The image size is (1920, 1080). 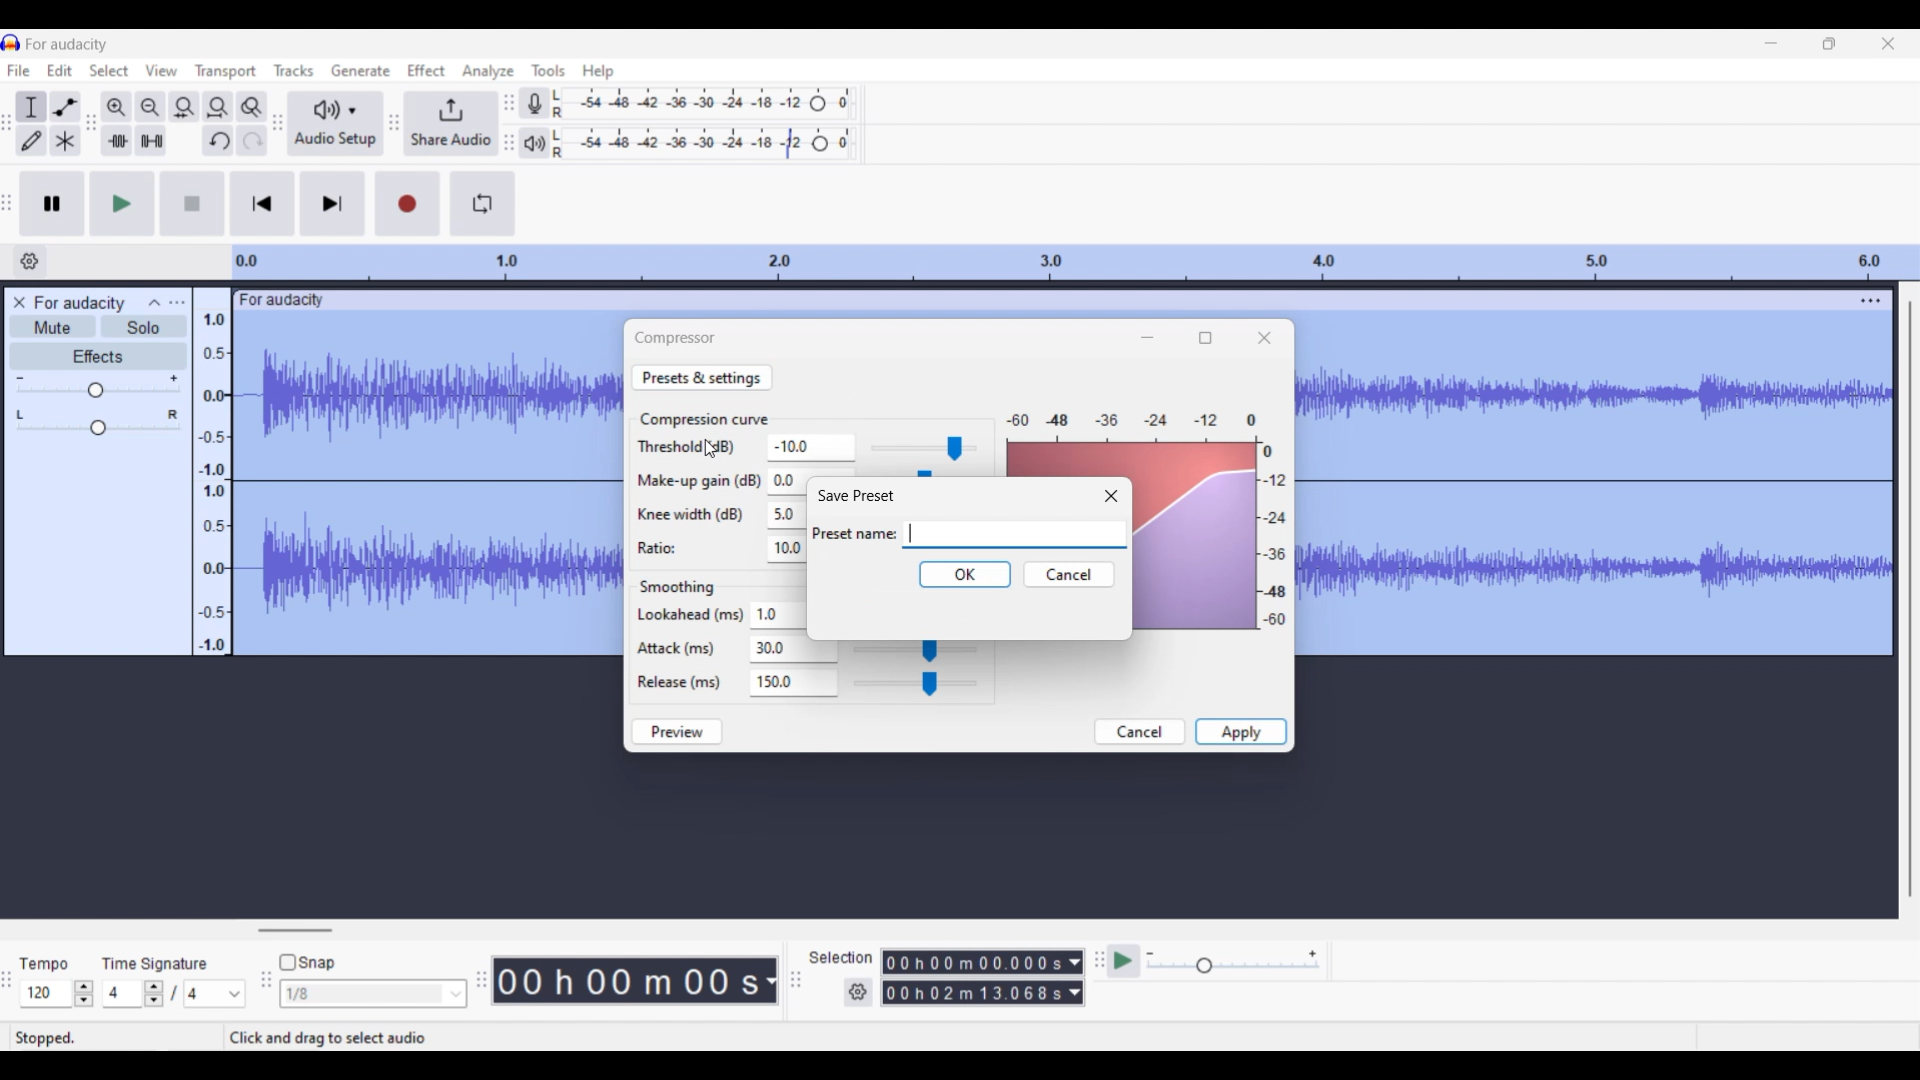 I want to click on Minimize, so click(x=1147, y=337).